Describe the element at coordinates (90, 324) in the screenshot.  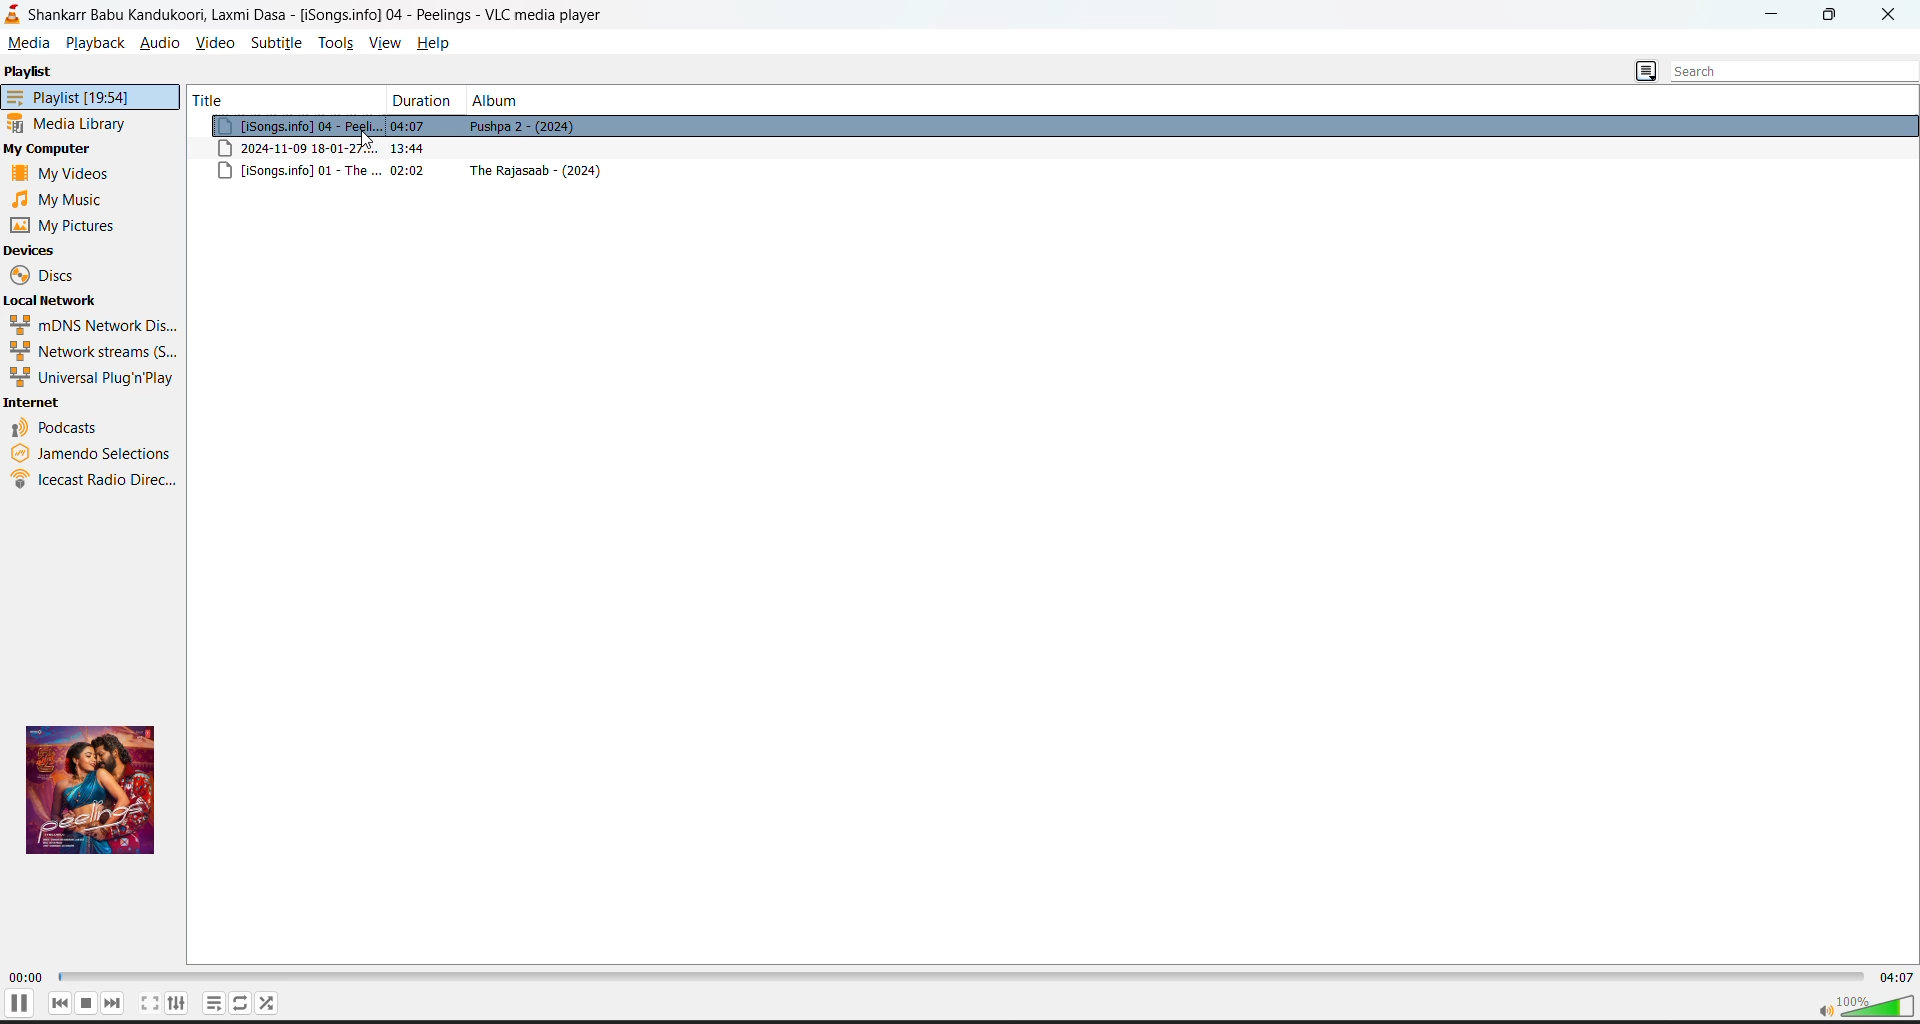
I see `dns network` at that location.